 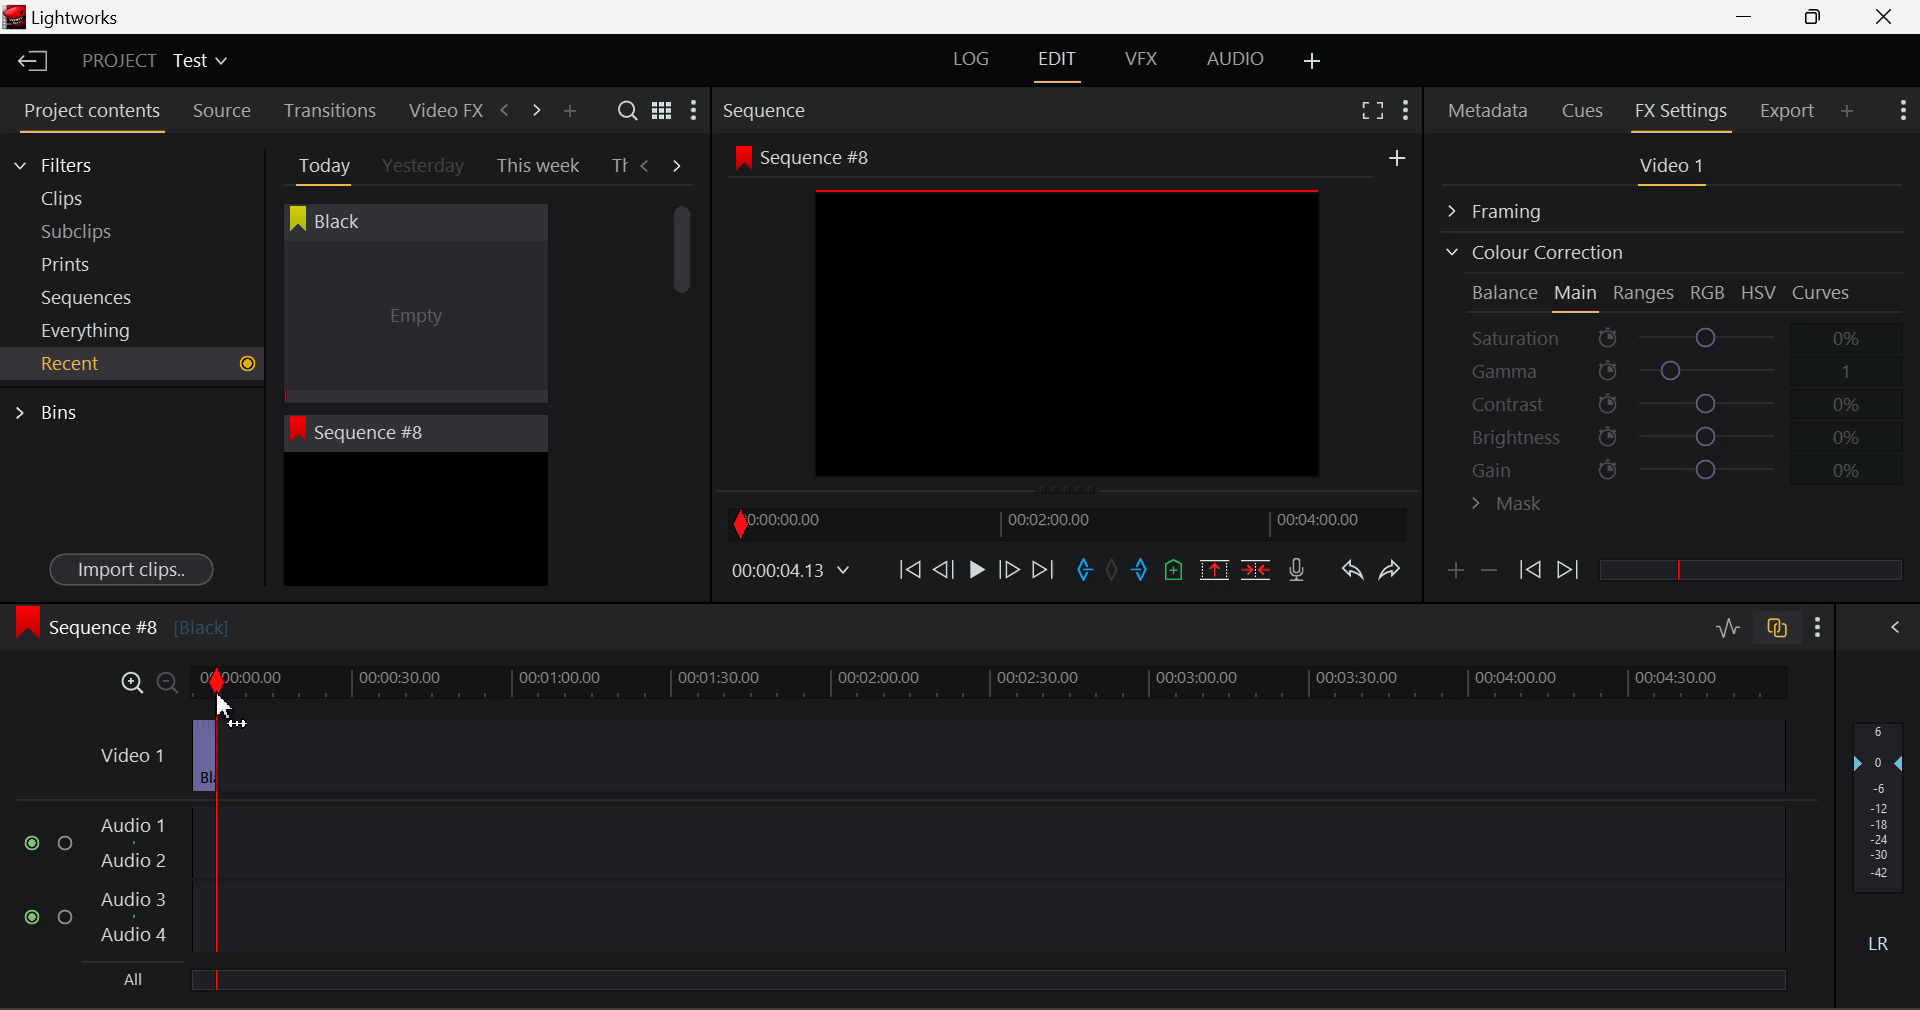 What do you see at coordinates (1901, 108) in the screenshot?
I see `Show Settings` at bounding box center [1901, 108].